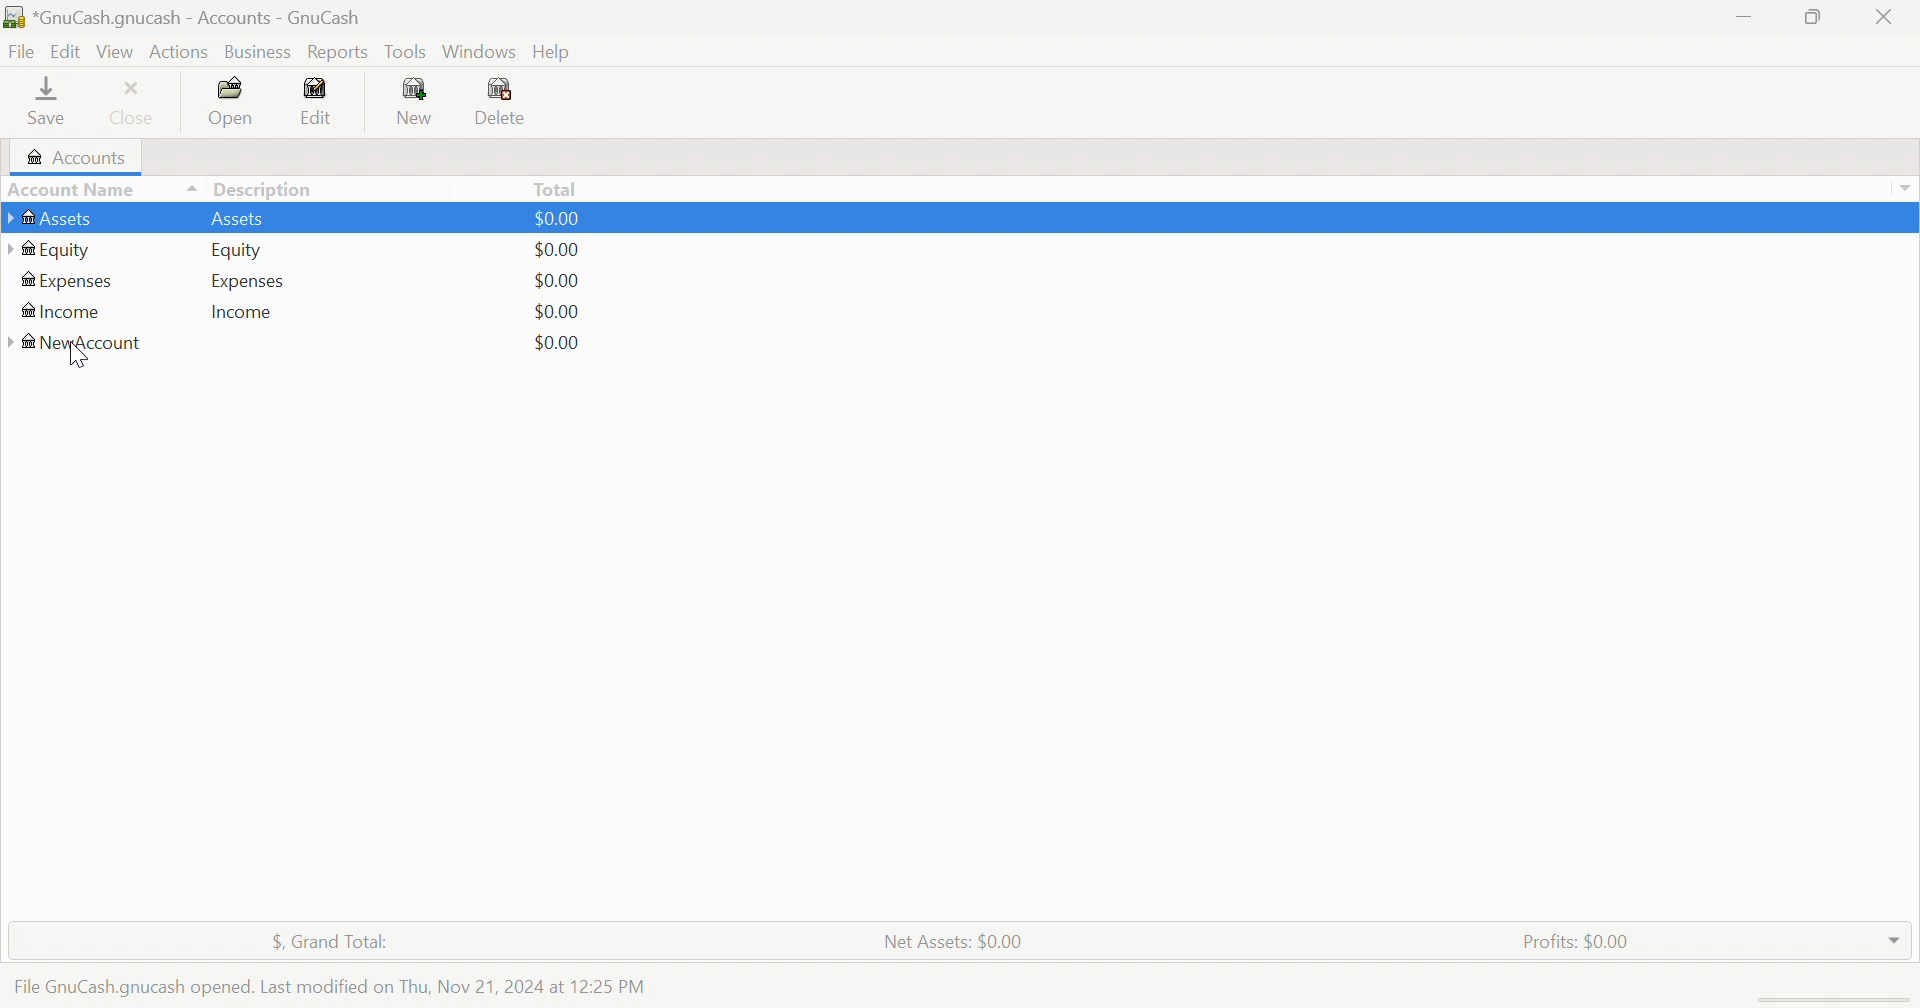 The width and height of the screenshot is (1920, 1008). I want to click on Expenses, so click(248, 282).